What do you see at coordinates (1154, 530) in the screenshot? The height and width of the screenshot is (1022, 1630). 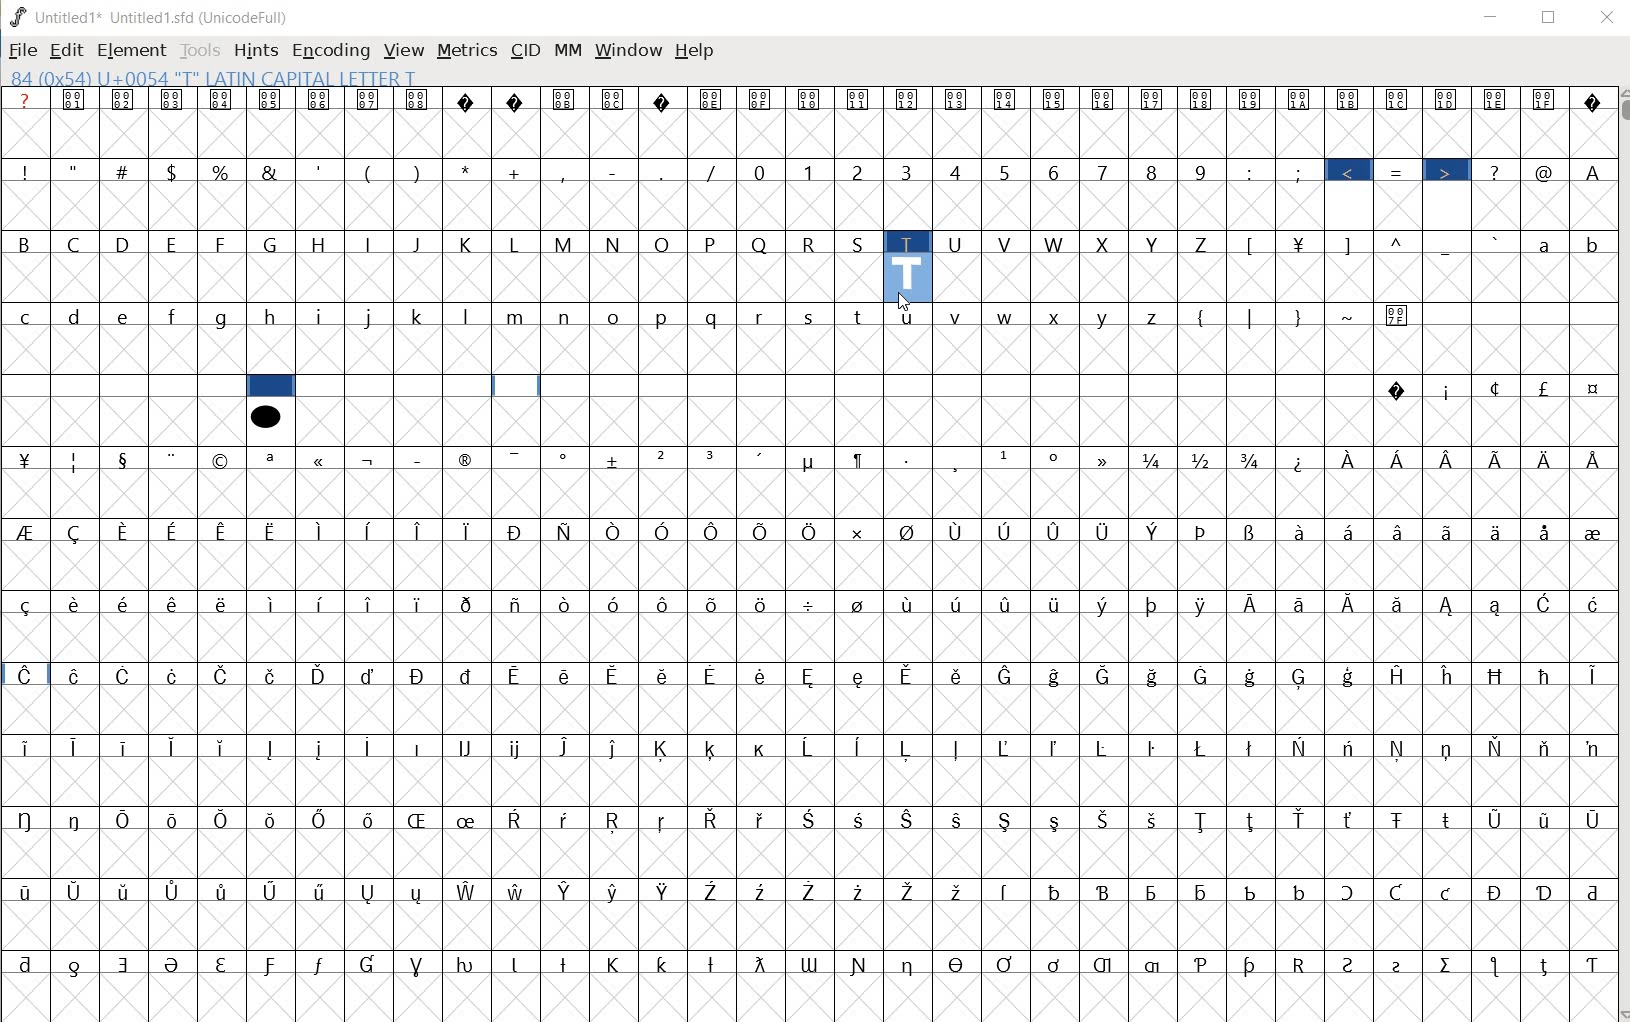 I see `Symbol` at bounding box center [1154, 530].